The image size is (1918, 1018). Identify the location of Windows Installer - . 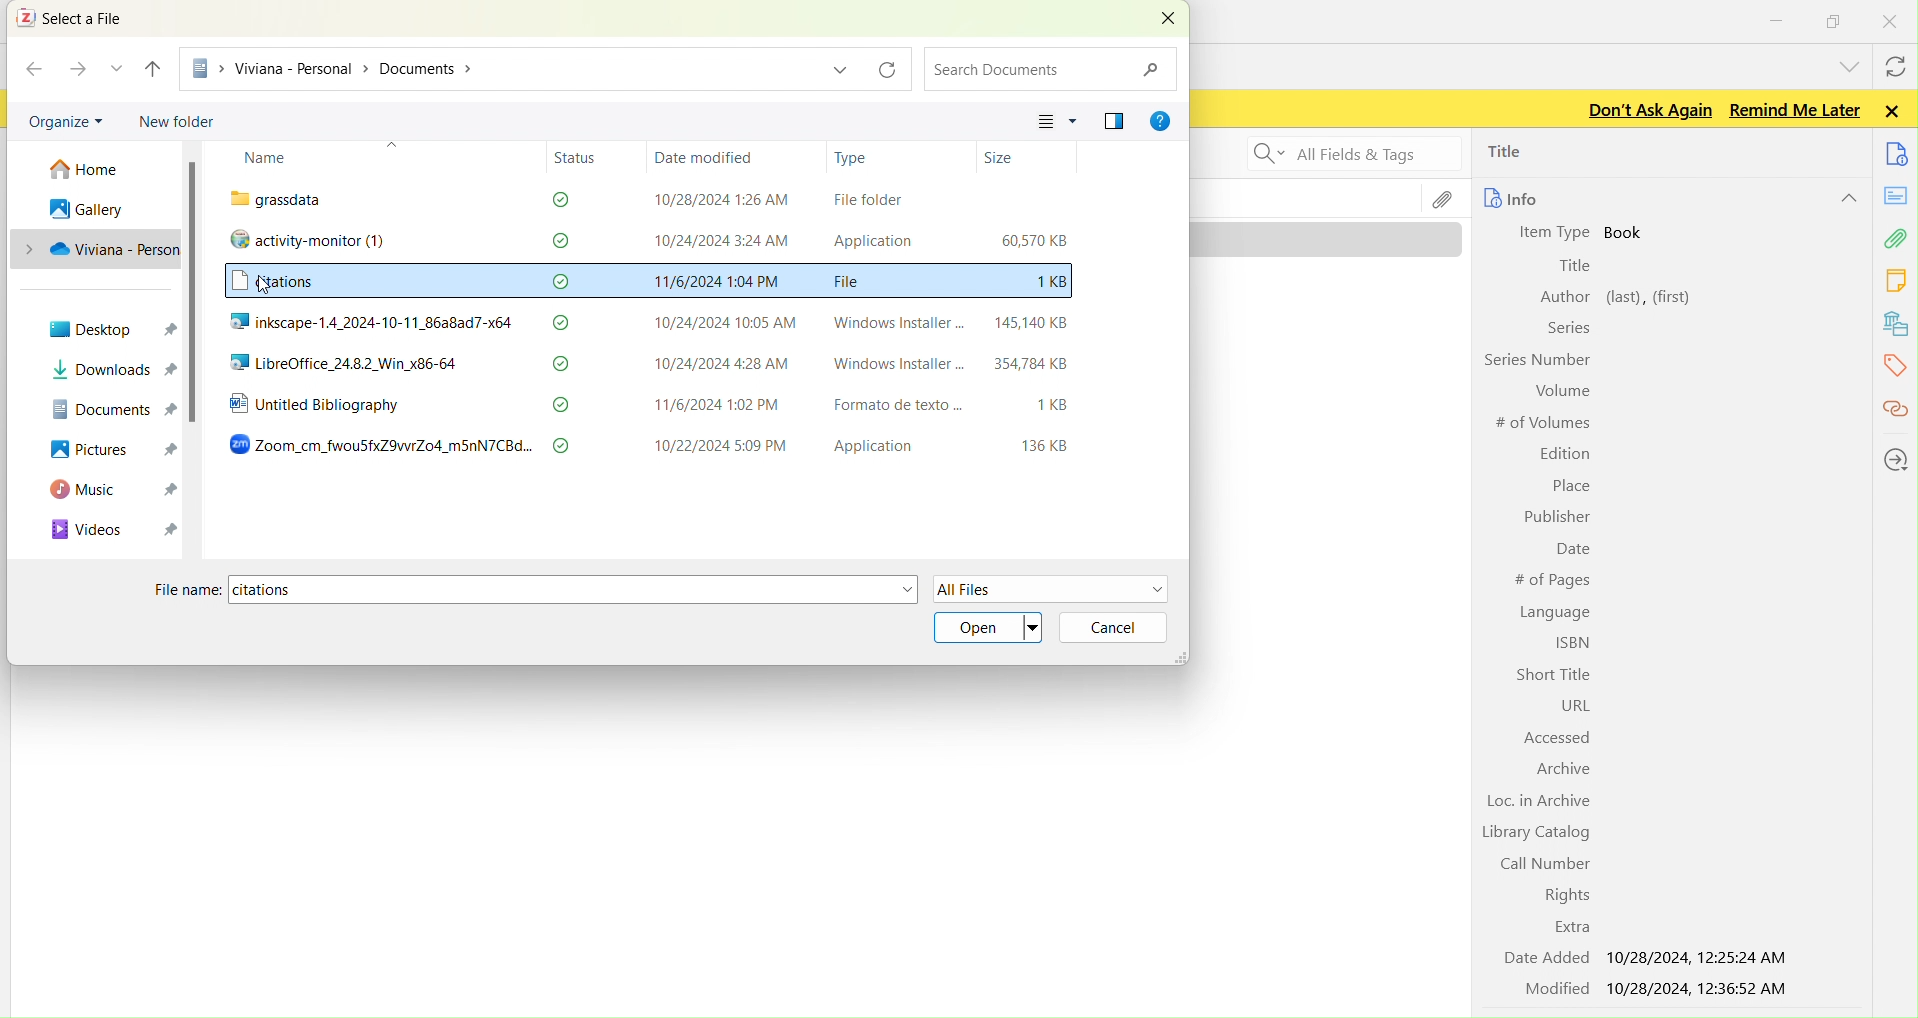
(898, 364).